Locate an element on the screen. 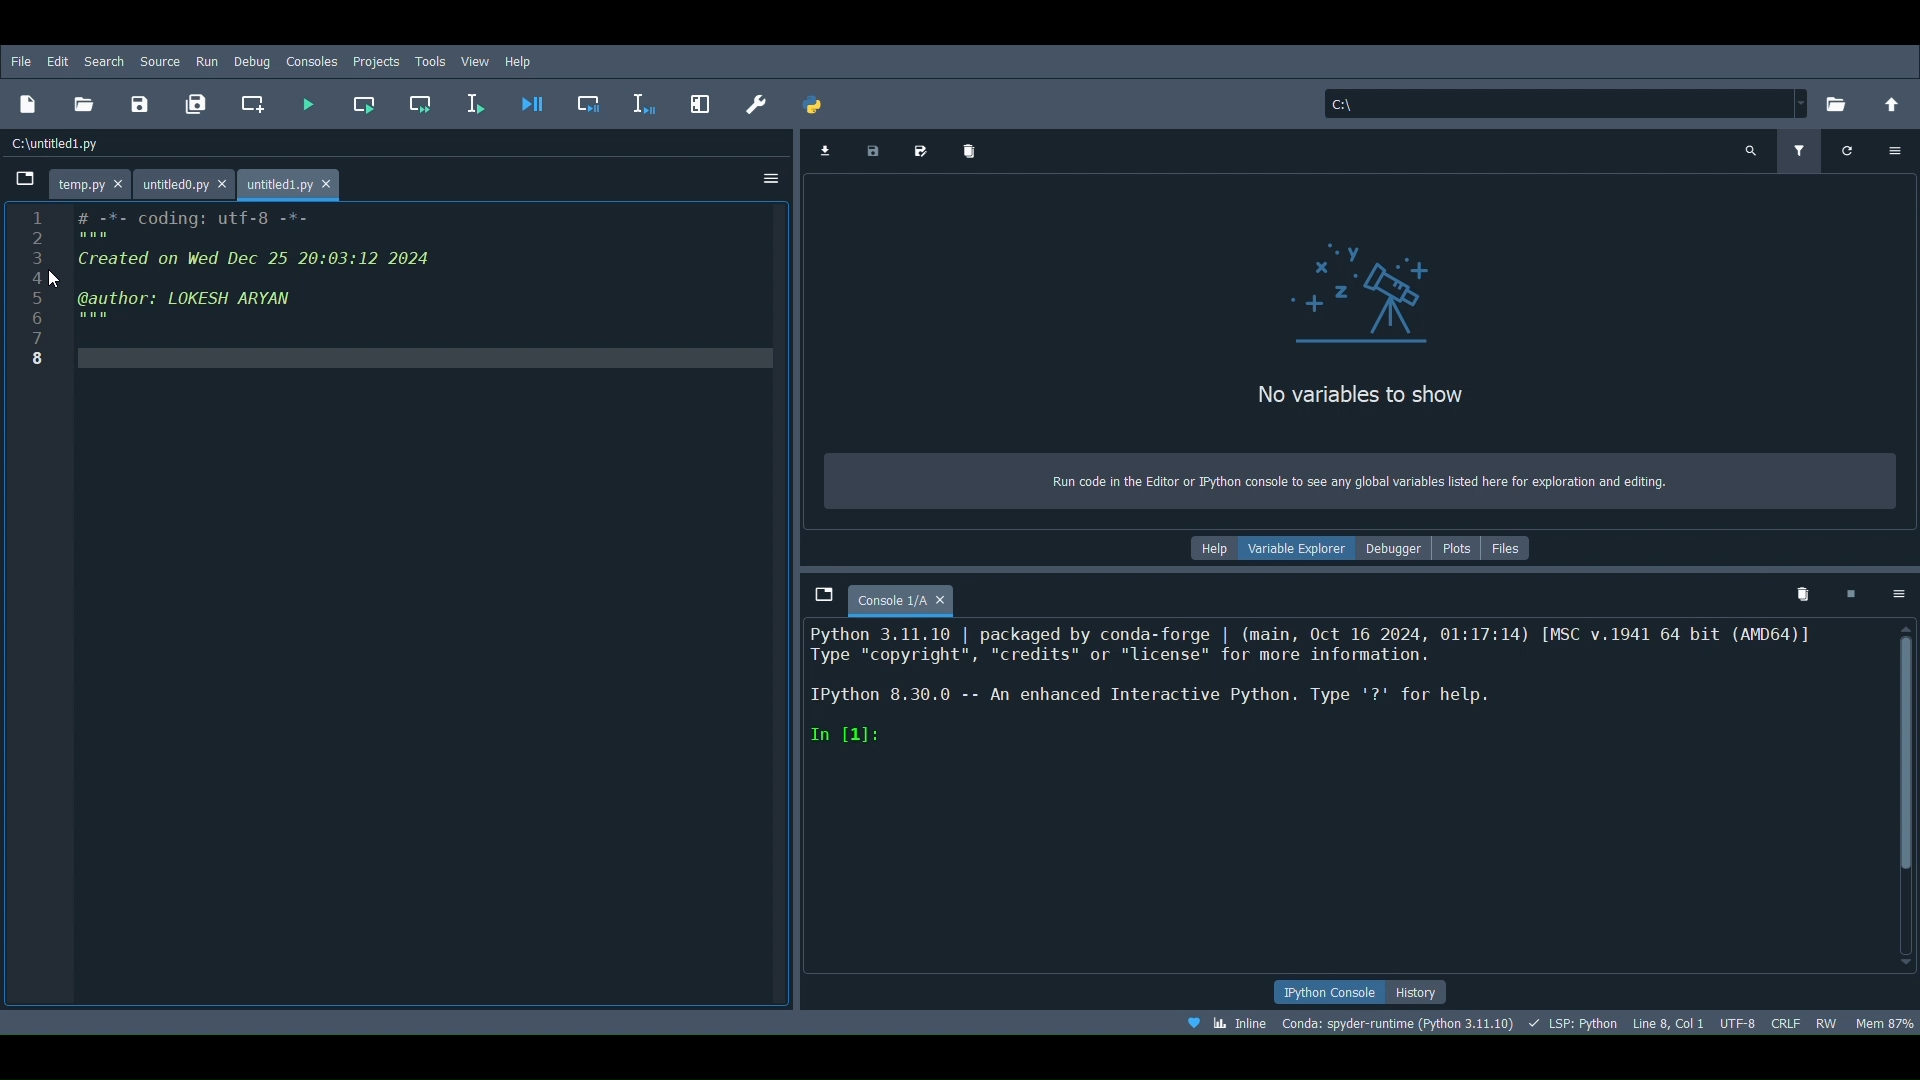 The height and width of the screenshot is (1080, 1920). Variable explorer is located at coordinates (1301, 545).